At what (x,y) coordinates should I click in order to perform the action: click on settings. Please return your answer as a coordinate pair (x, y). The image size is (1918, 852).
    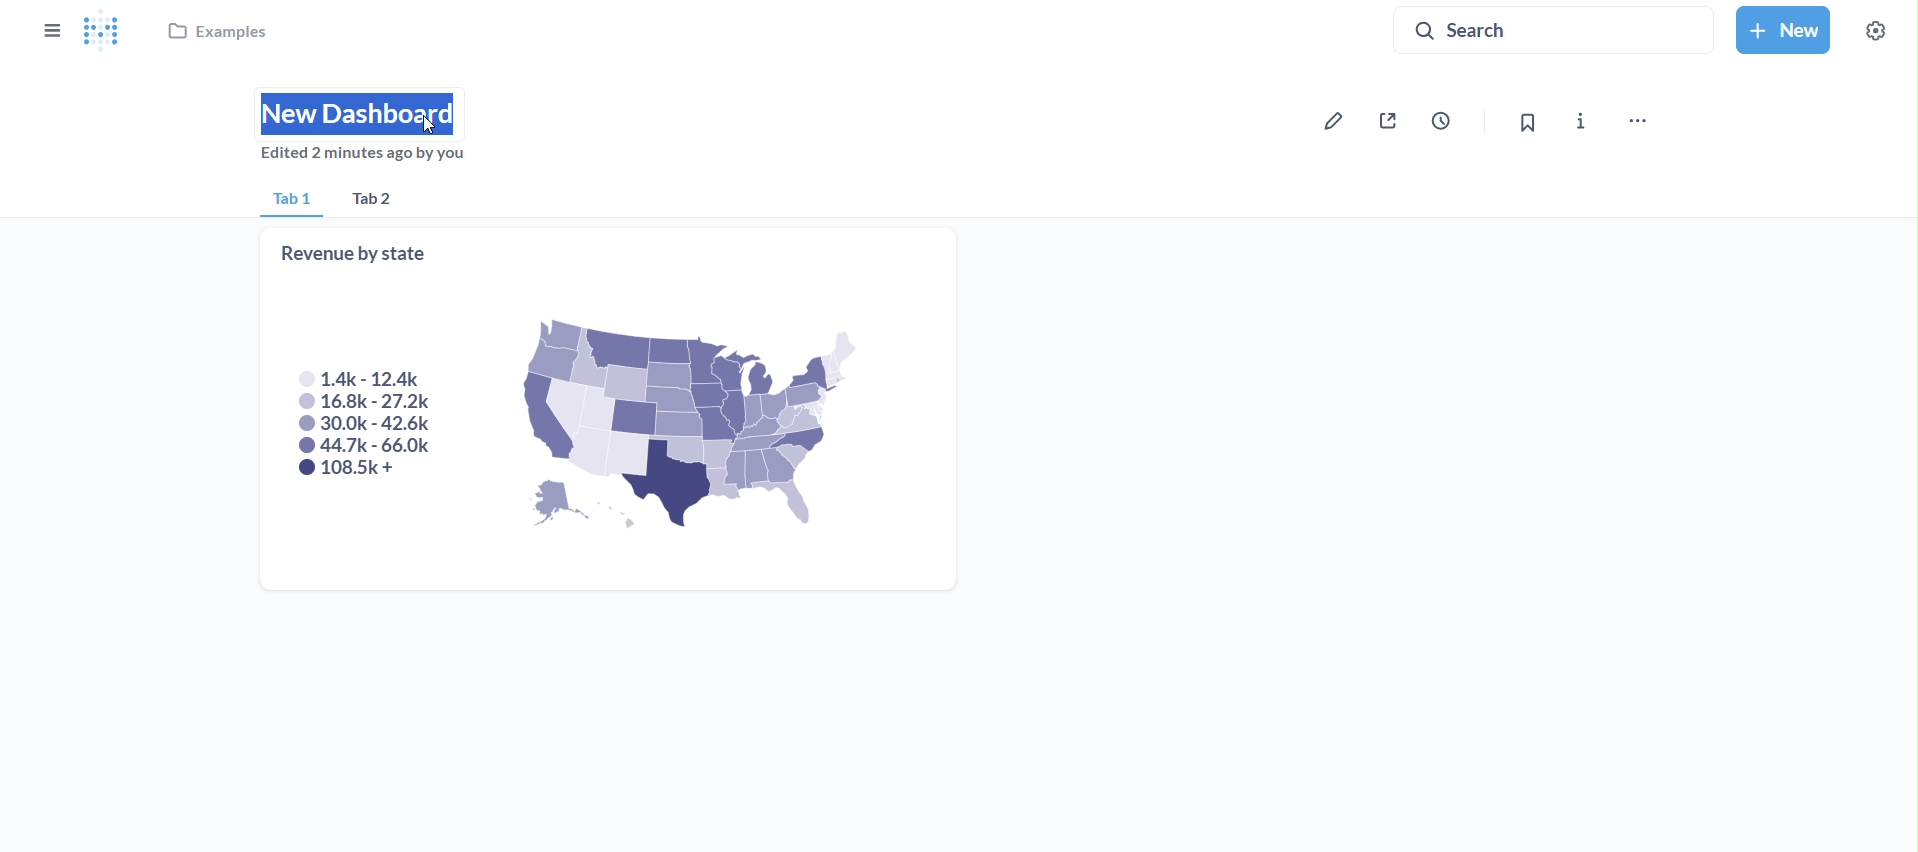
    Looking at the image, I should click on (1872, 29).